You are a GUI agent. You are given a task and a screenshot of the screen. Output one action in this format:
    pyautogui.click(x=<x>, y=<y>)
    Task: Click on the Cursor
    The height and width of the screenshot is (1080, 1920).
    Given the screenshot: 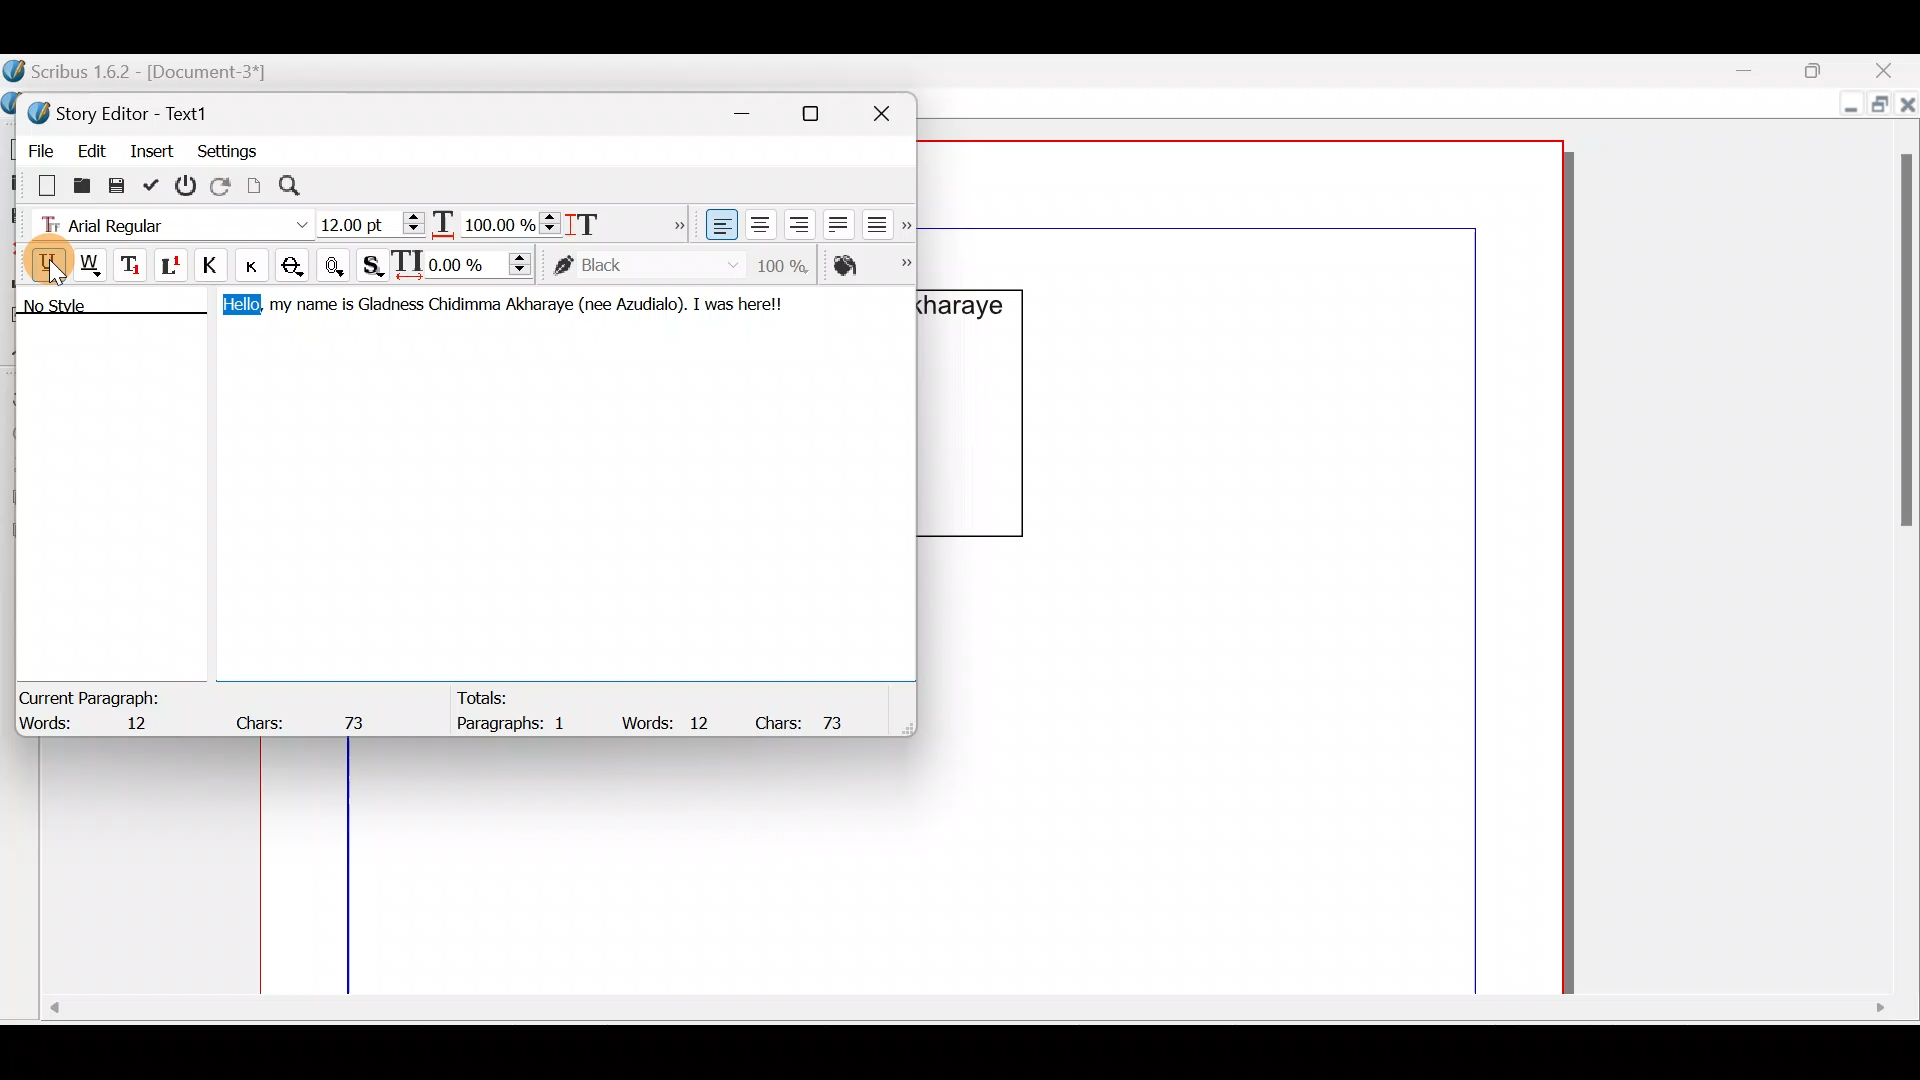 What is the action you would take?
    pyautogui.click(x=55, y=262)
    